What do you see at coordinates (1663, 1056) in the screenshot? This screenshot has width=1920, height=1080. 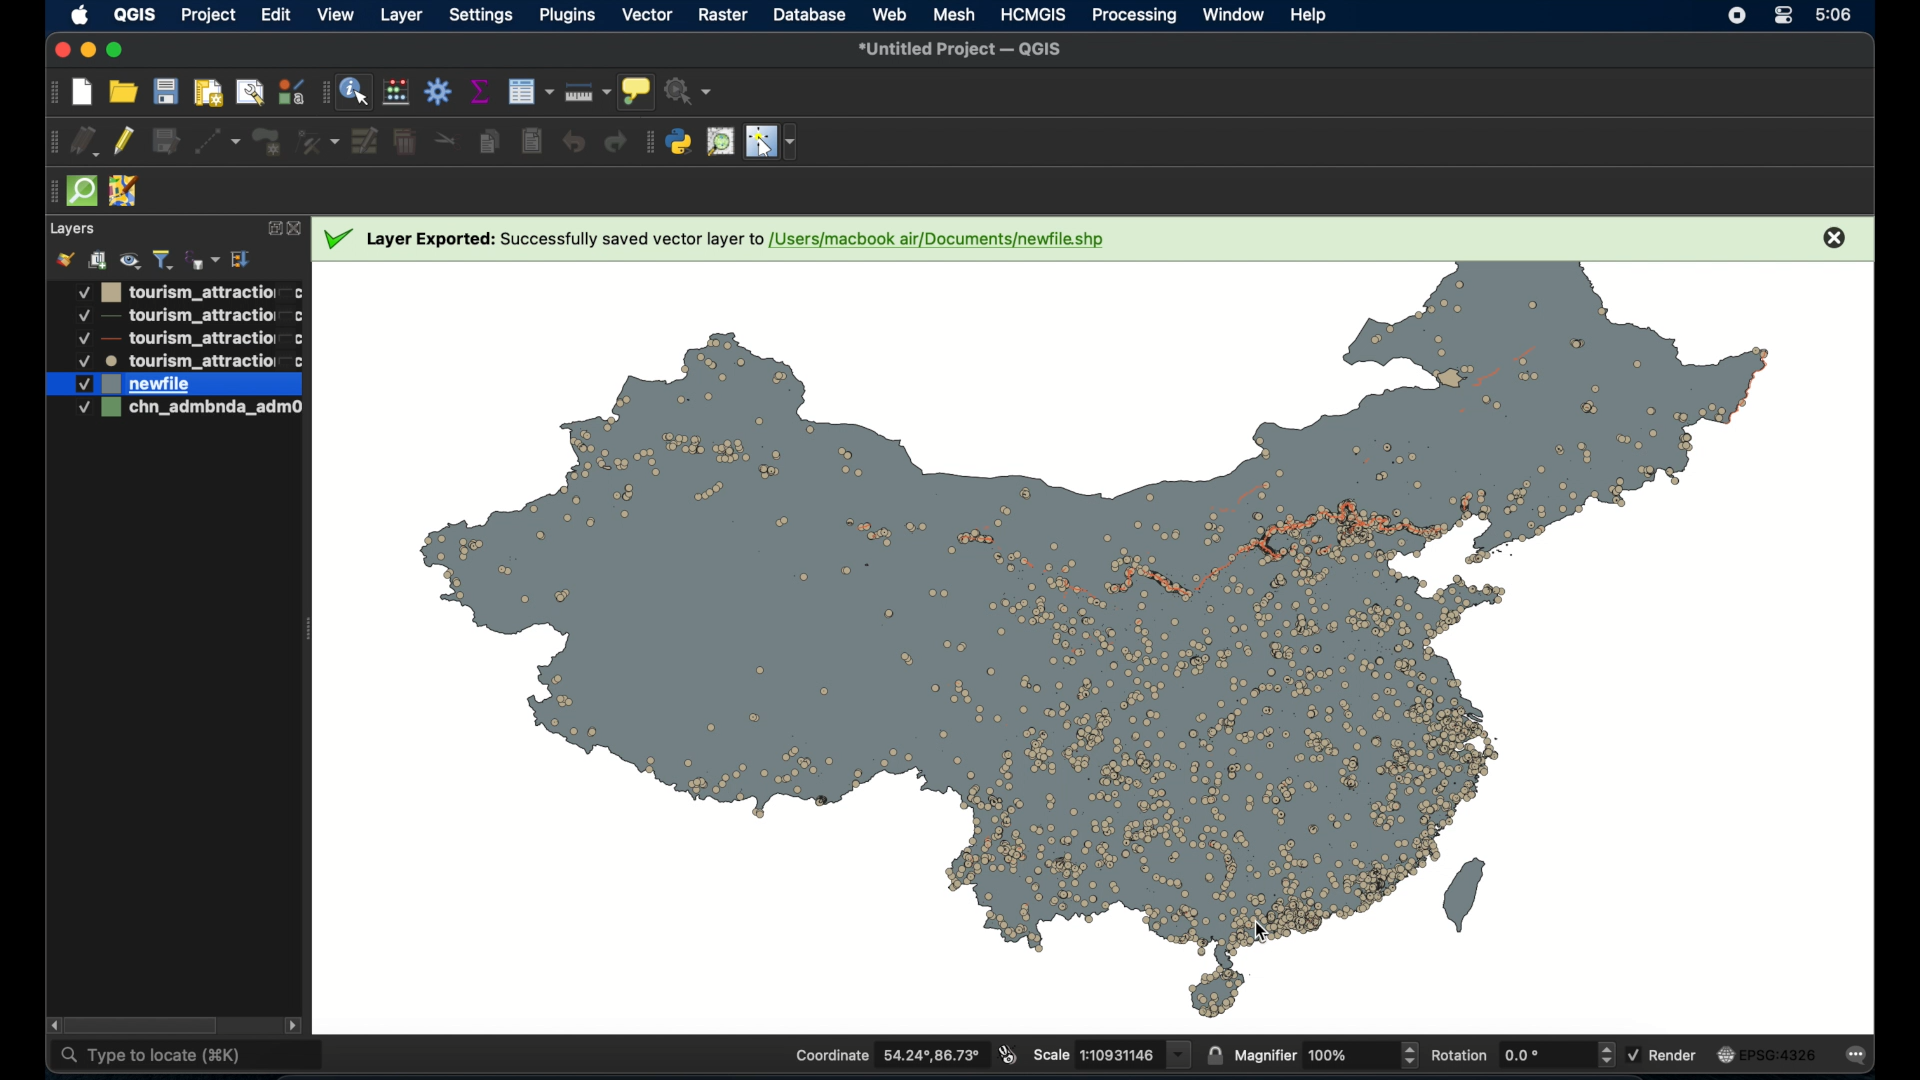 I see `render` at bounding box center [1663, 1056].